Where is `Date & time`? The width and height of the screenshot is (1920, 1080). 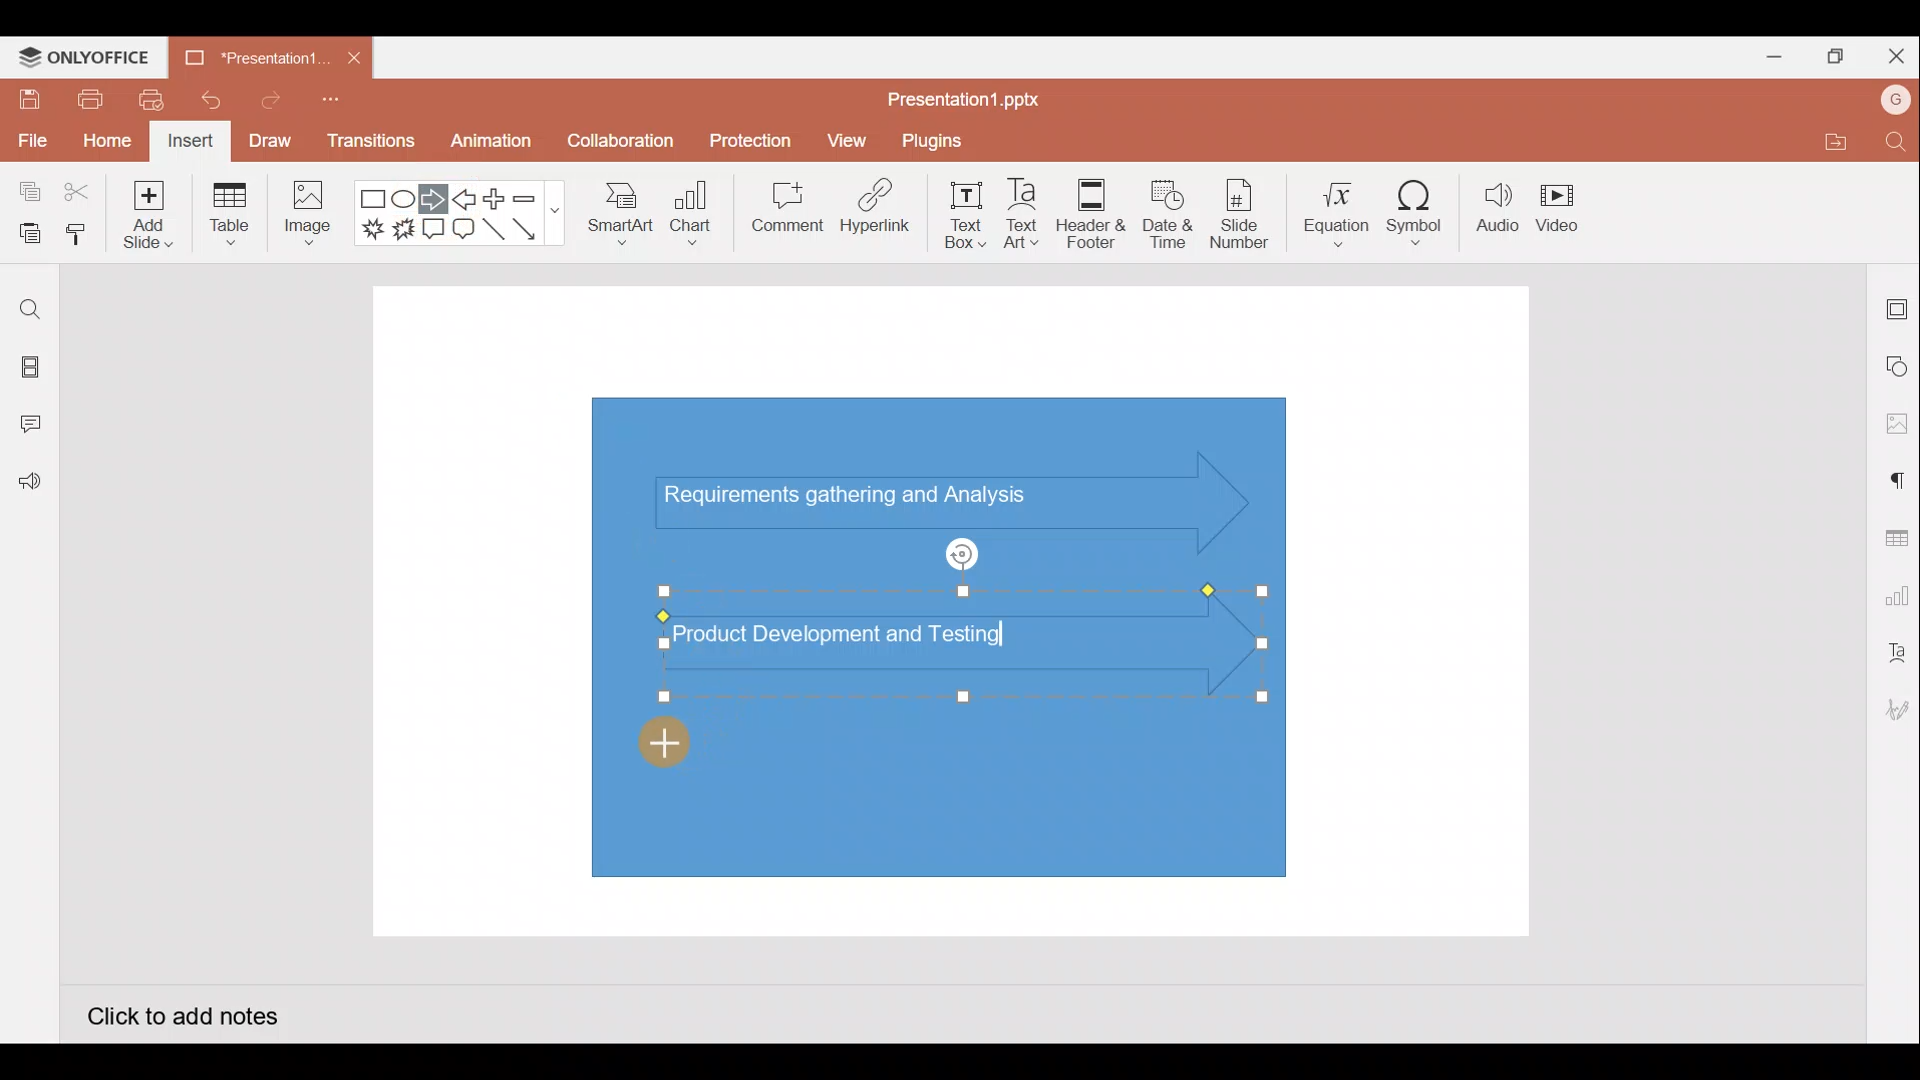 Date & time is located at coordinates (1168, 214).